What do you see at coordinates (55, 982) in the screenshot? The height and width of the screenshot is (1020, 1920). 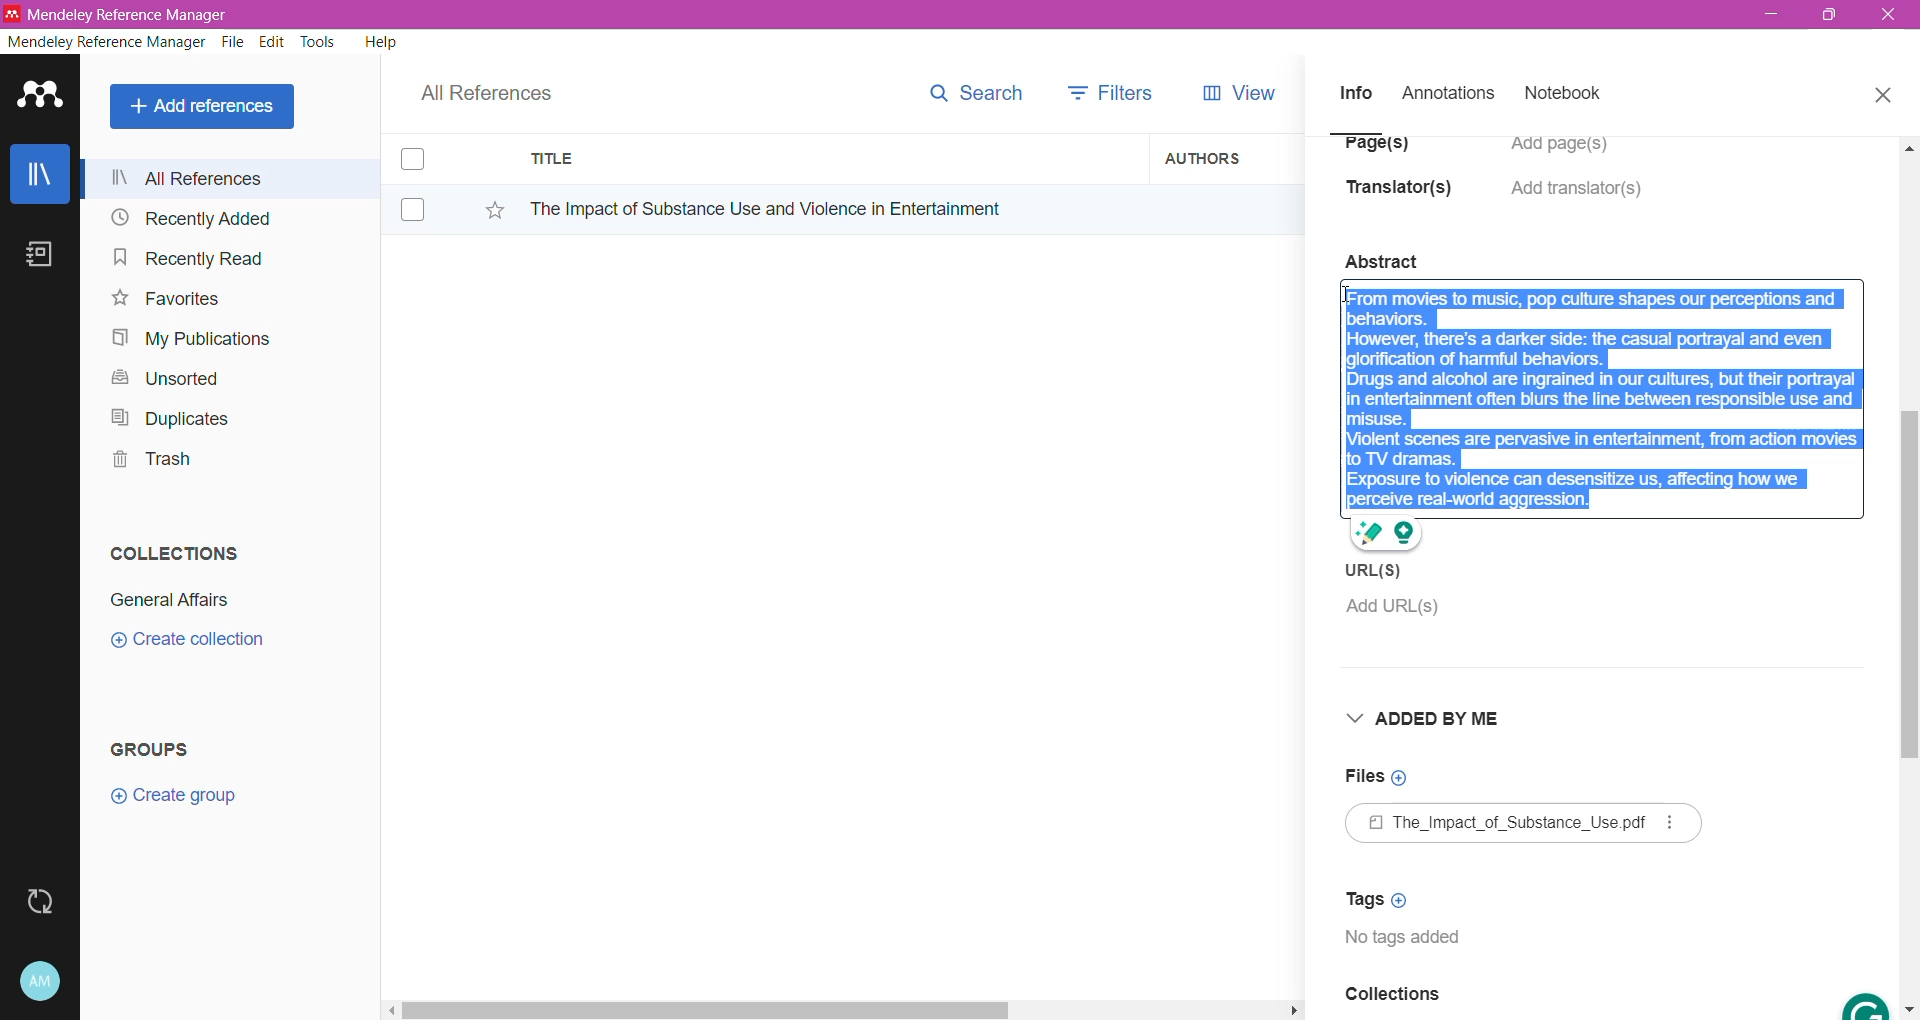 I see `Account and Help` at bounding box center [55, 982].